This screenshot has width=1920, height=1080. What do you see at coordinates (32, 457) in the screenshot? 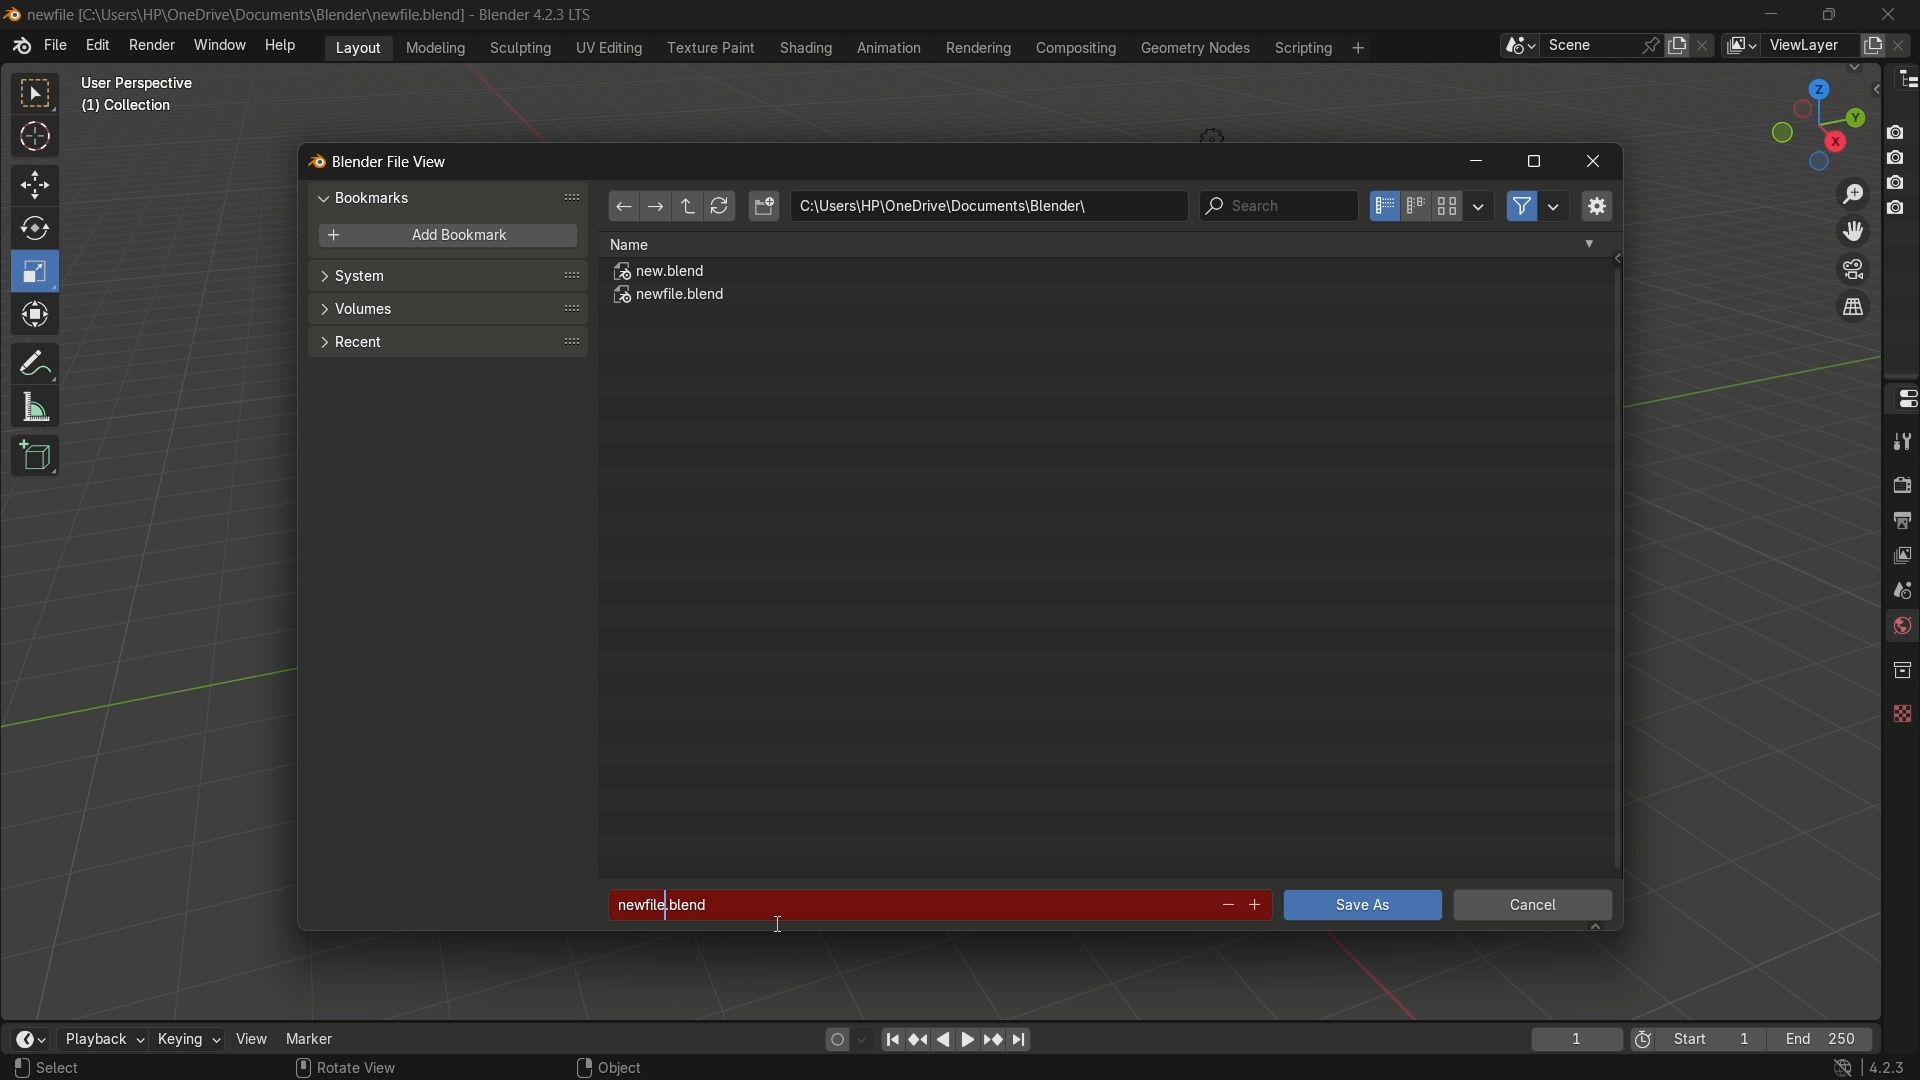
I see `add cube` at bounding box center [32, 457].